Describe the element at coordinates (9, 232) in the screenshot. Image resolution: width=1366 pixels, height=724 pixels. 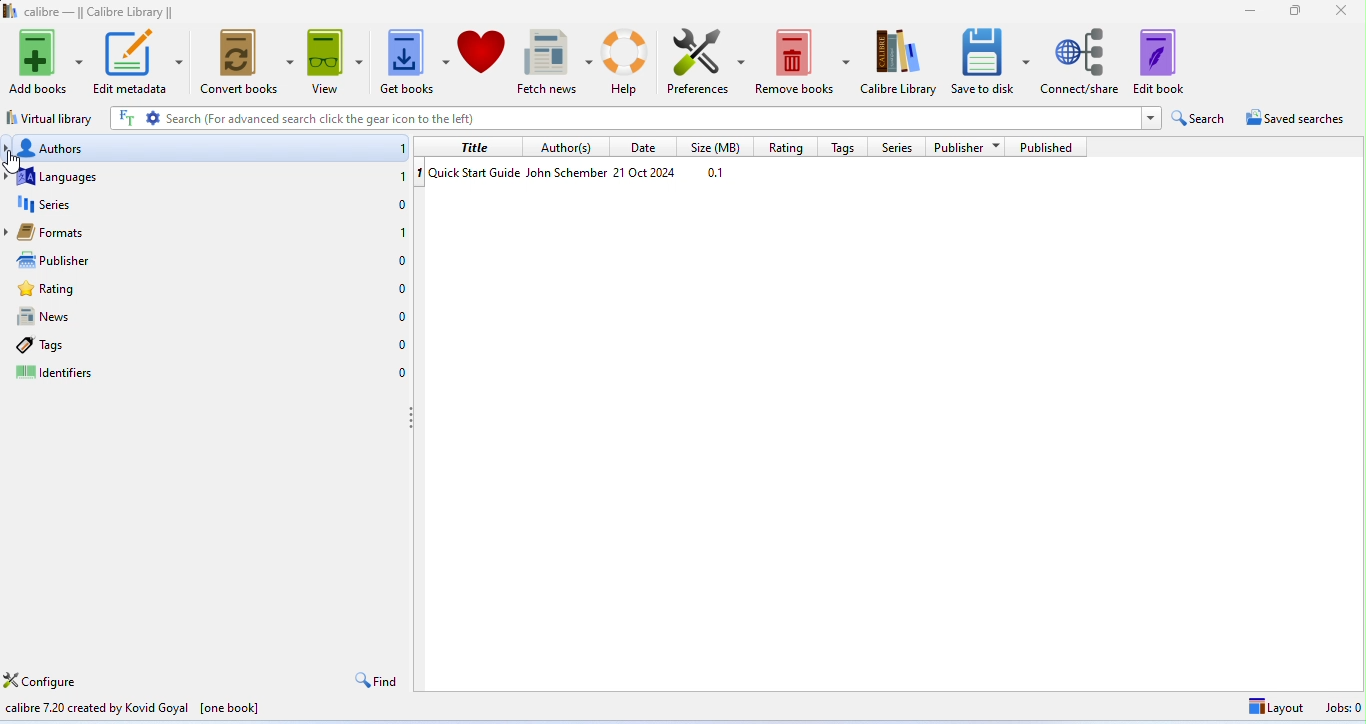
I see `expand formats` at that location.